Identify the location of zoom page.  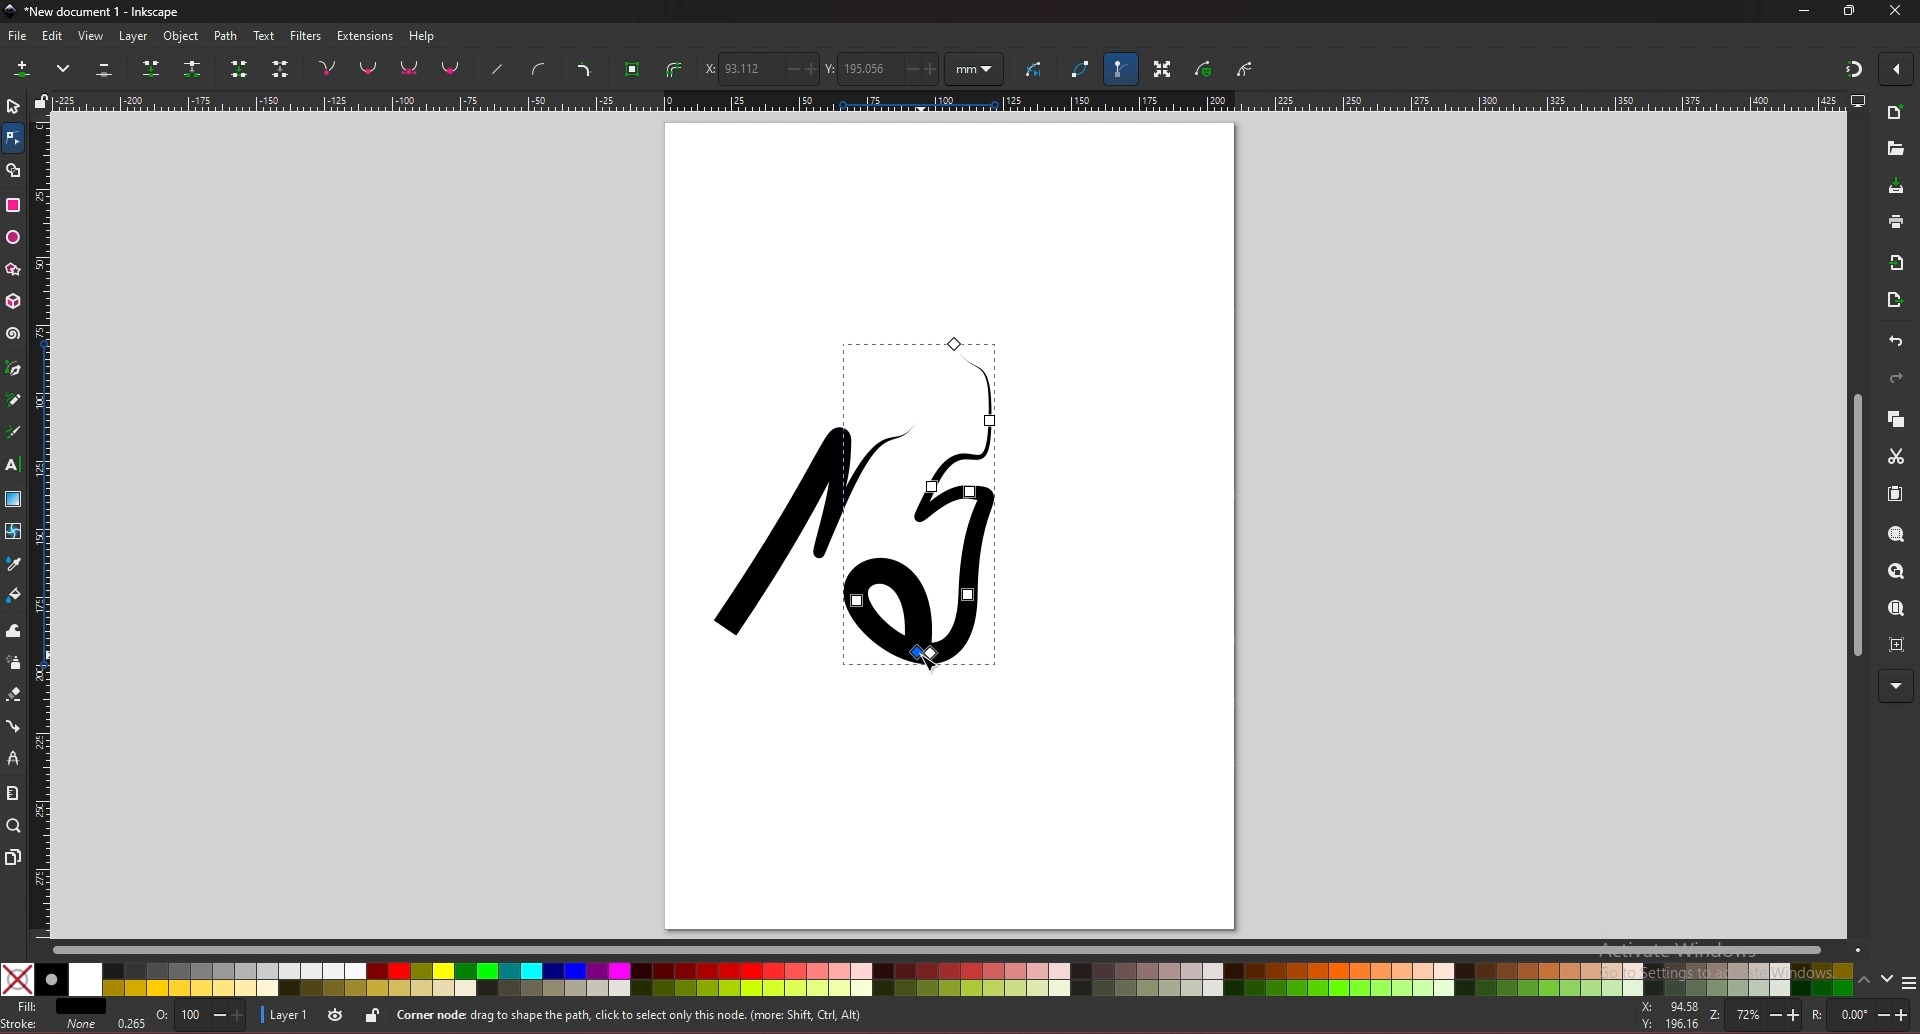
(1897, 608).